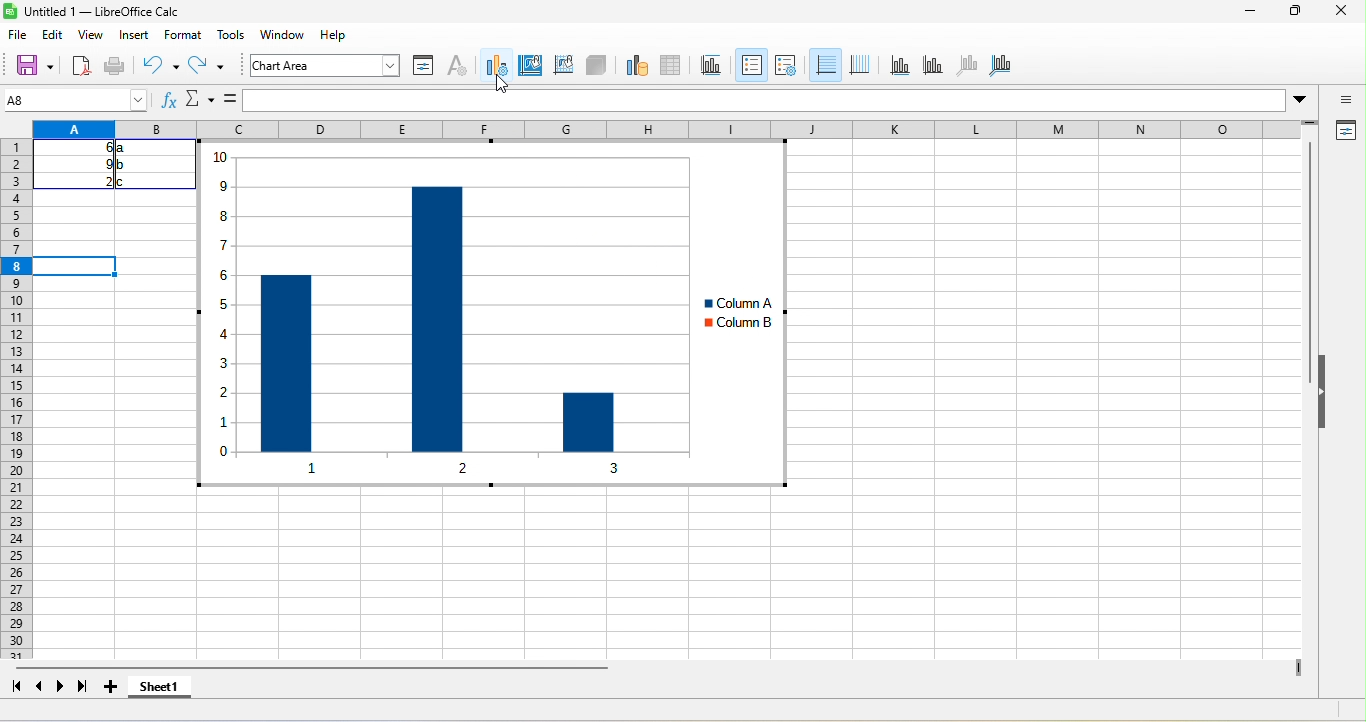 This screenshot has height=722, width=1366. Describe the element at coordinates (1347, 130) in the screenshot. I see `properties` at that location.